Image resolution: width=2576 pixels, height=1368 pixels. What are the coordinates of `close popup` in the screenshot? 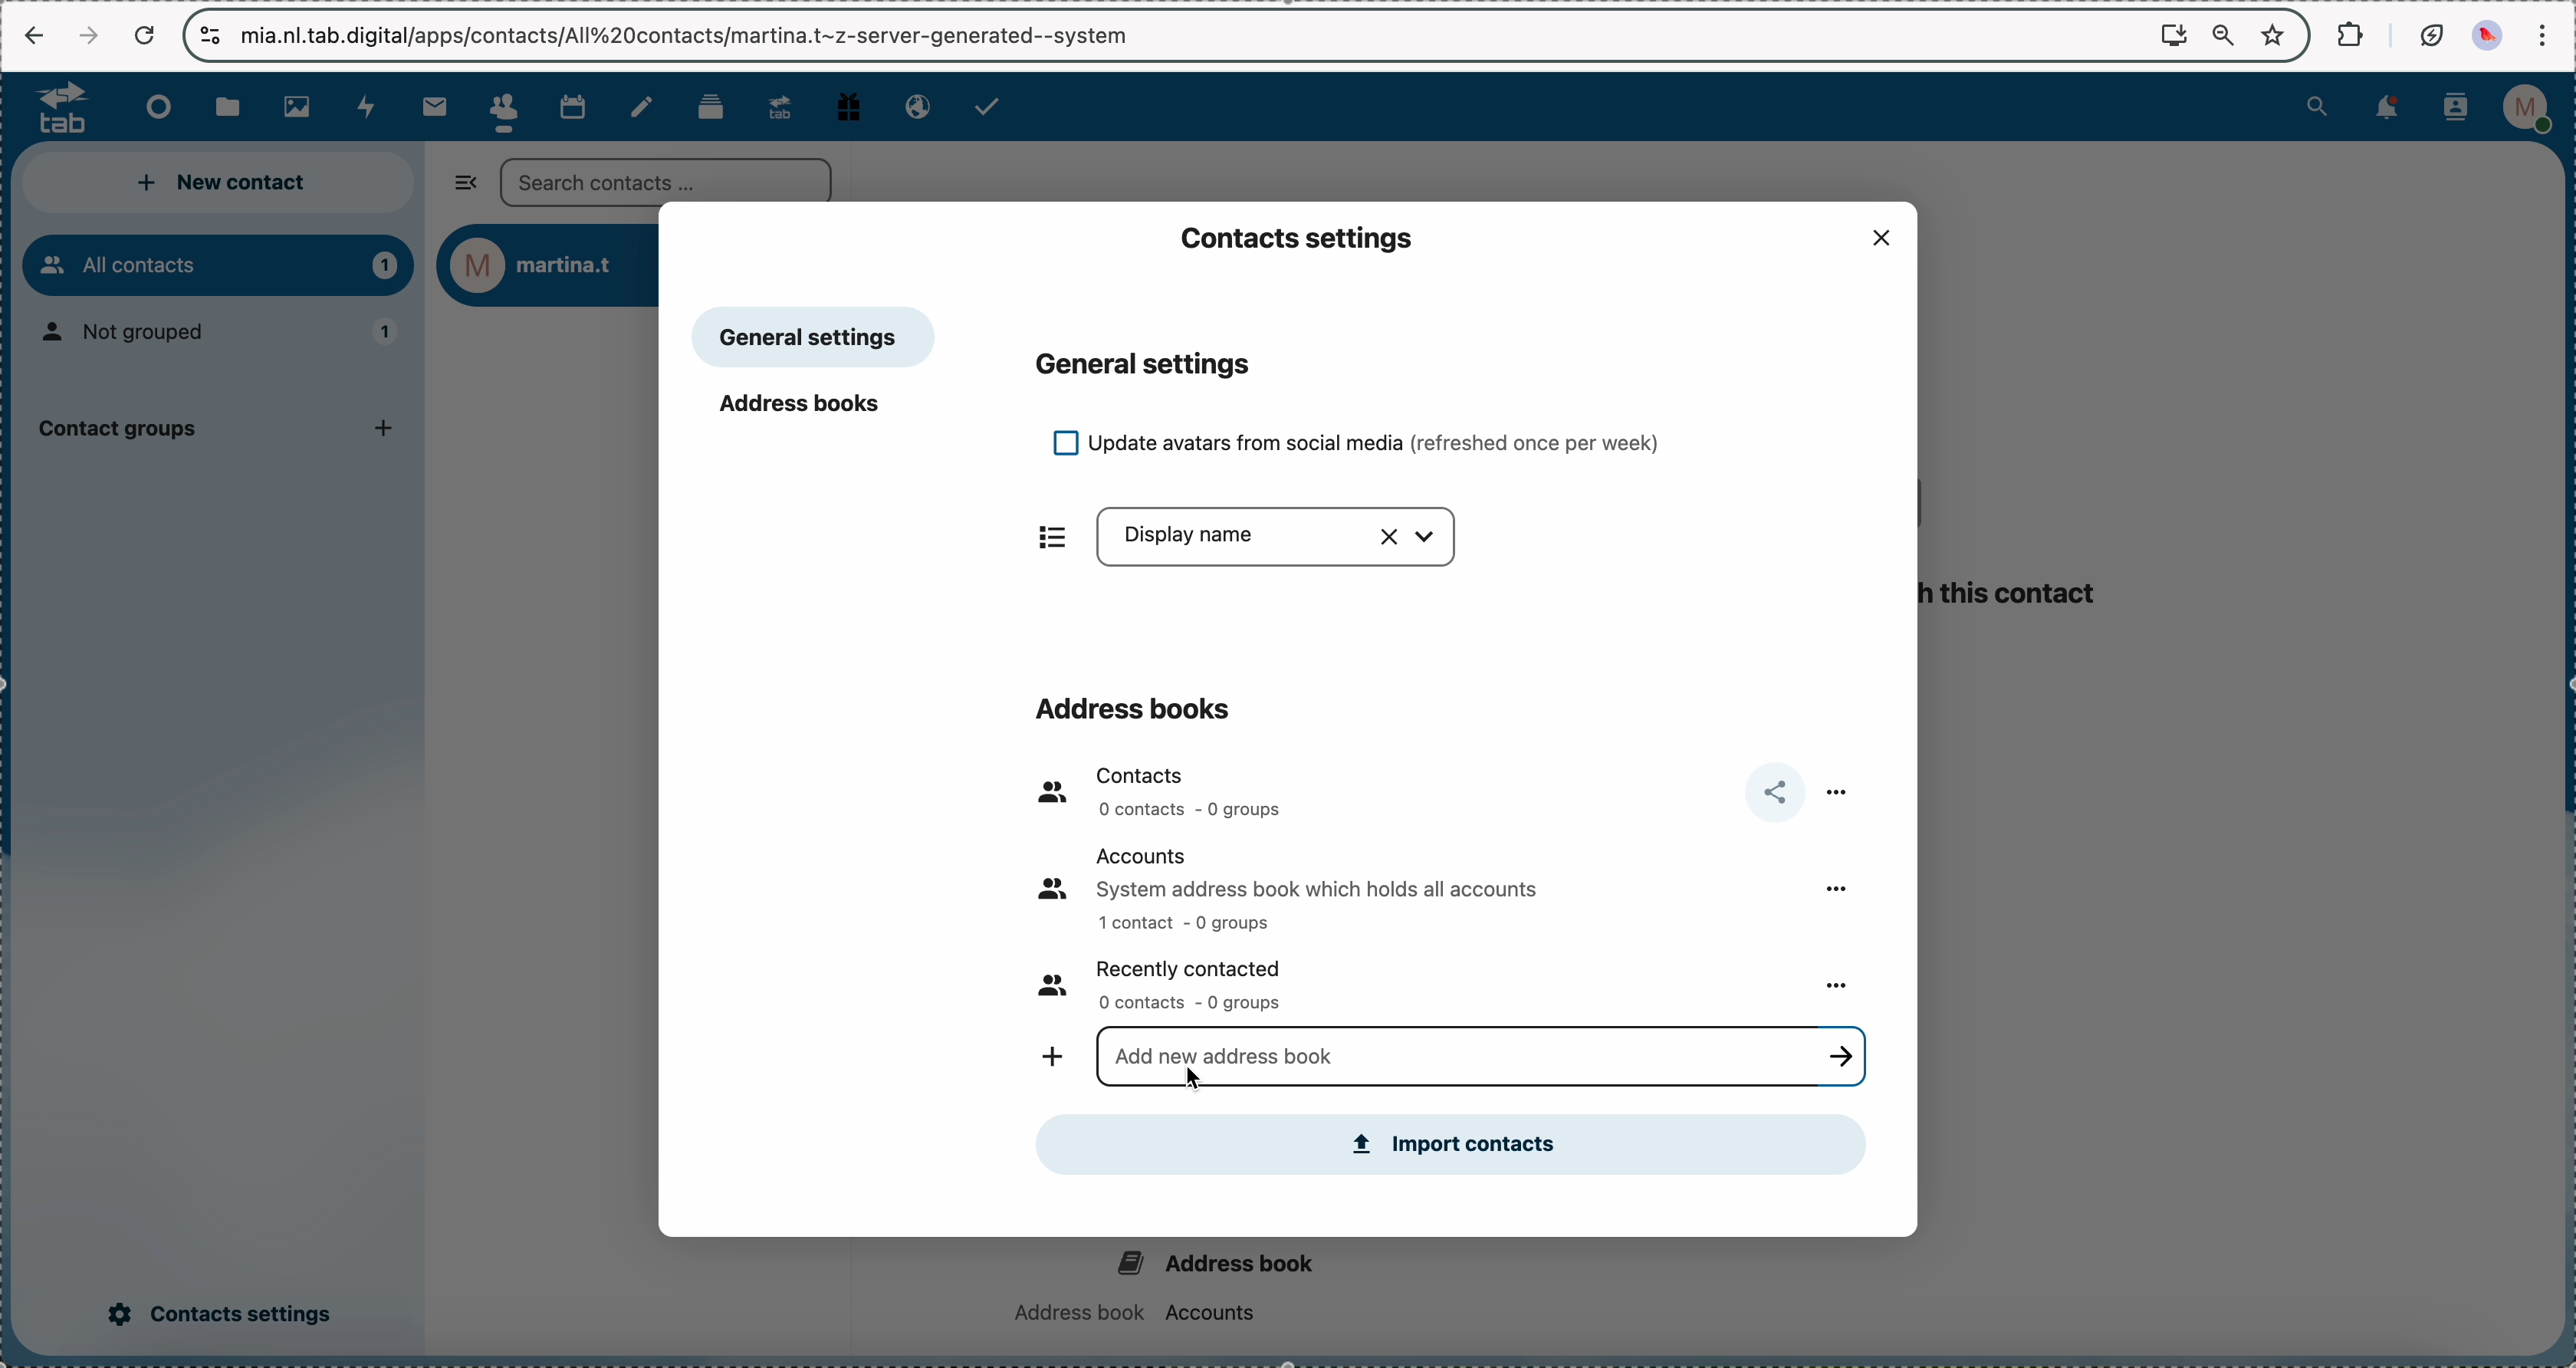 It's located at (1877, 237).